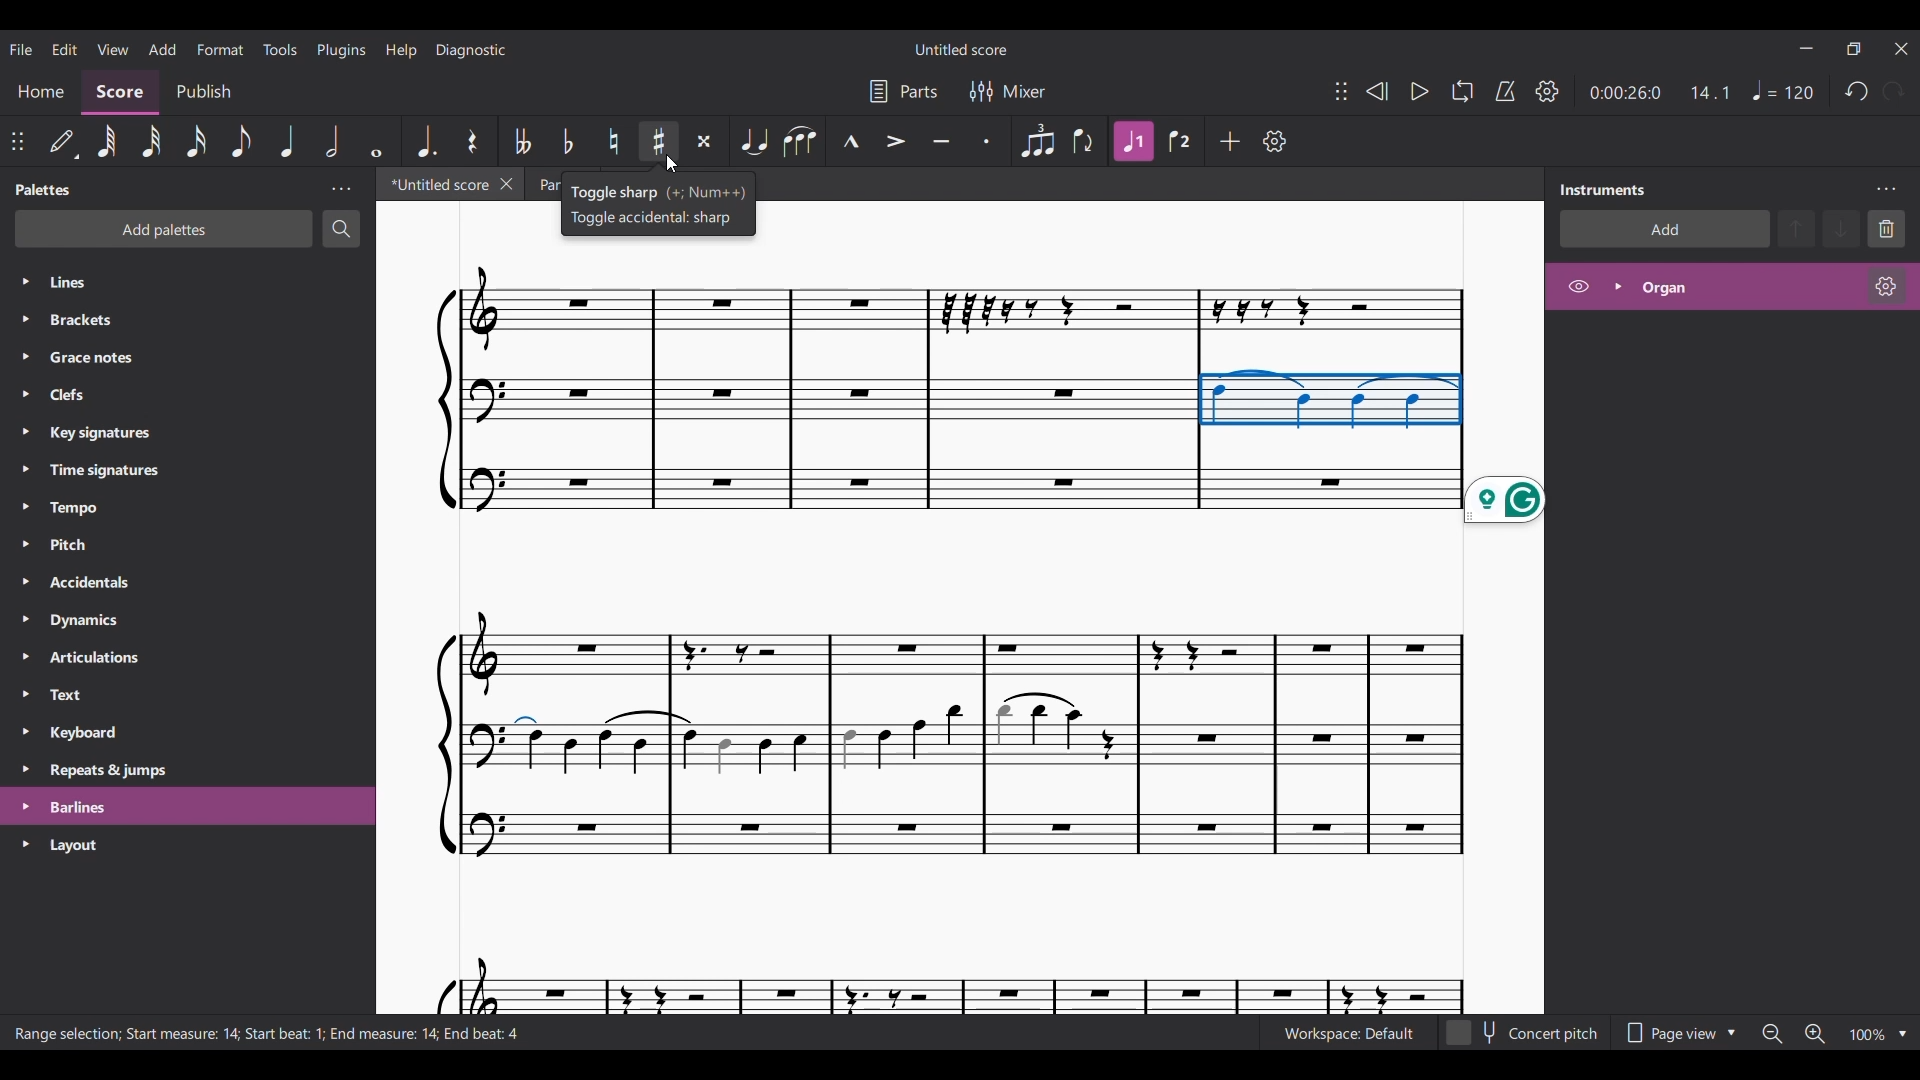 This screenshot has height=1080, width=1920. I want to click on Palette panel settings, so click(341, 189).